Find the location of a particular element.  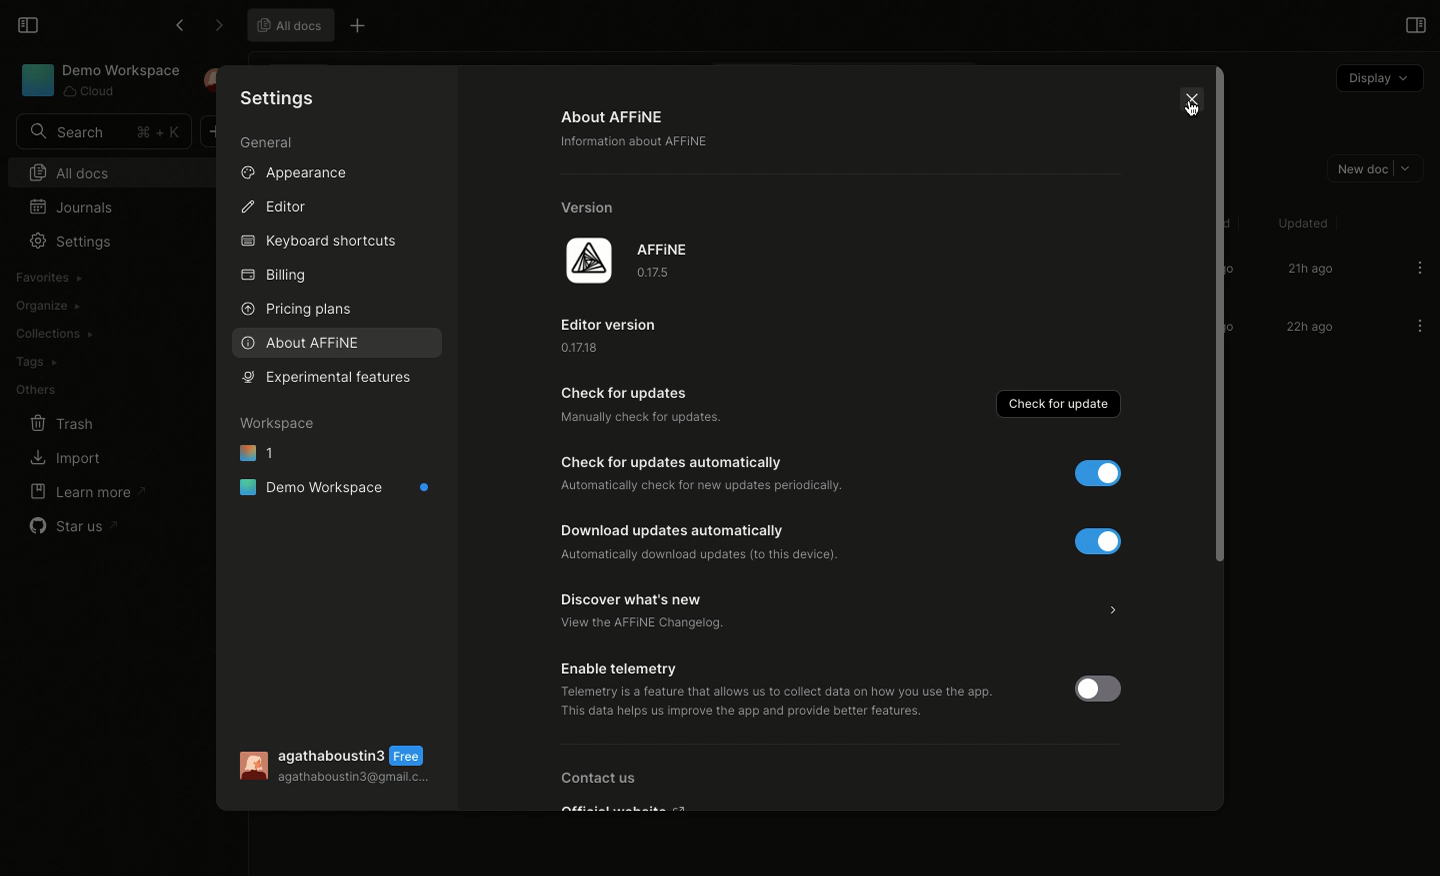

Workspace is located at coordinates (279, 422).